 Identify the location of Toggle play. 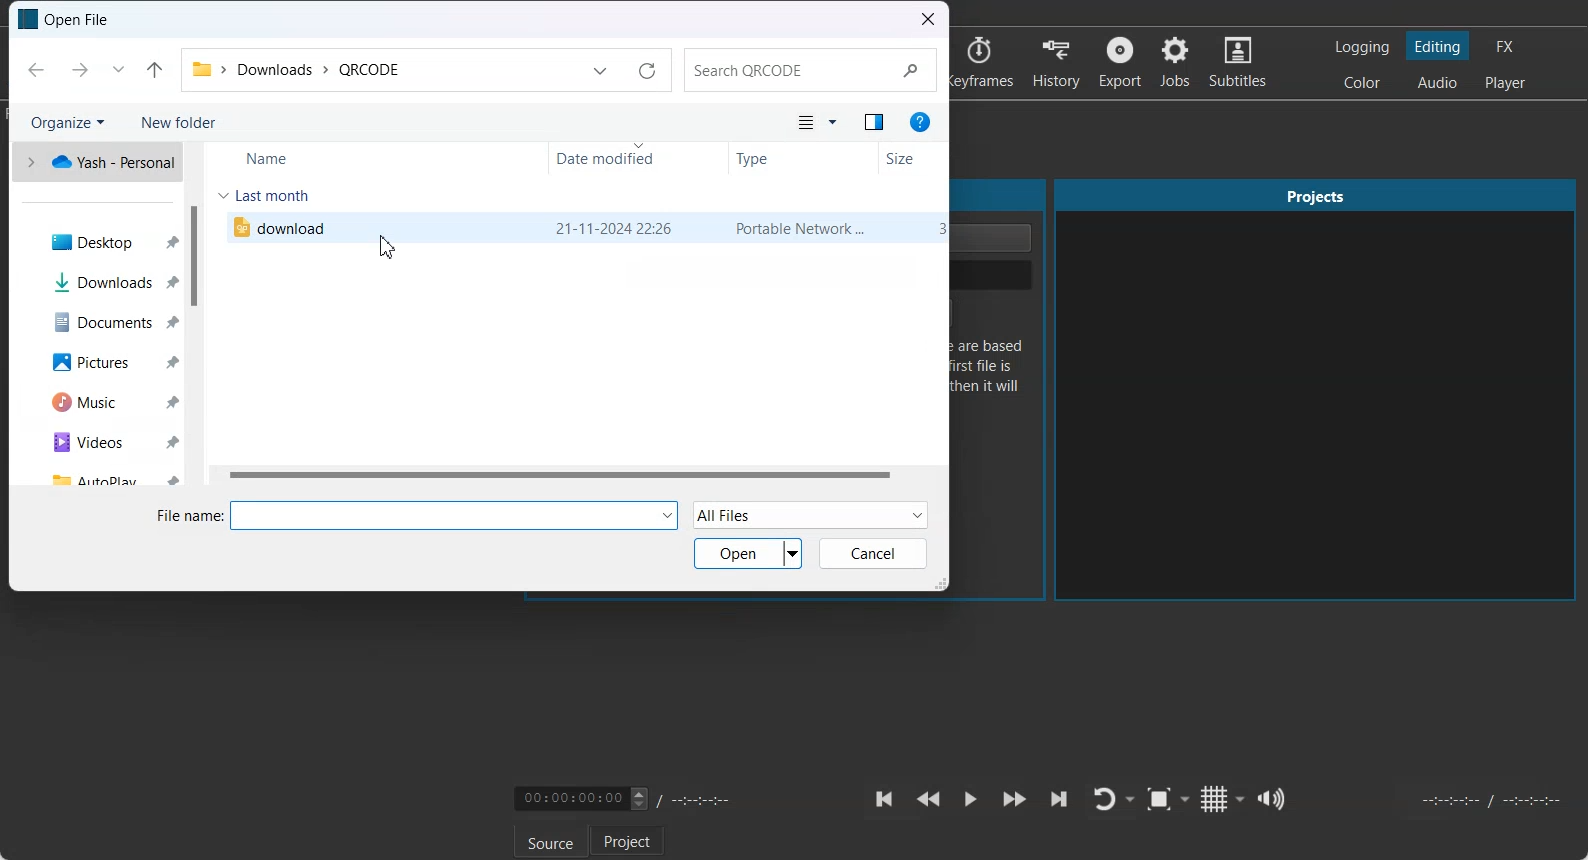
(971, 799).